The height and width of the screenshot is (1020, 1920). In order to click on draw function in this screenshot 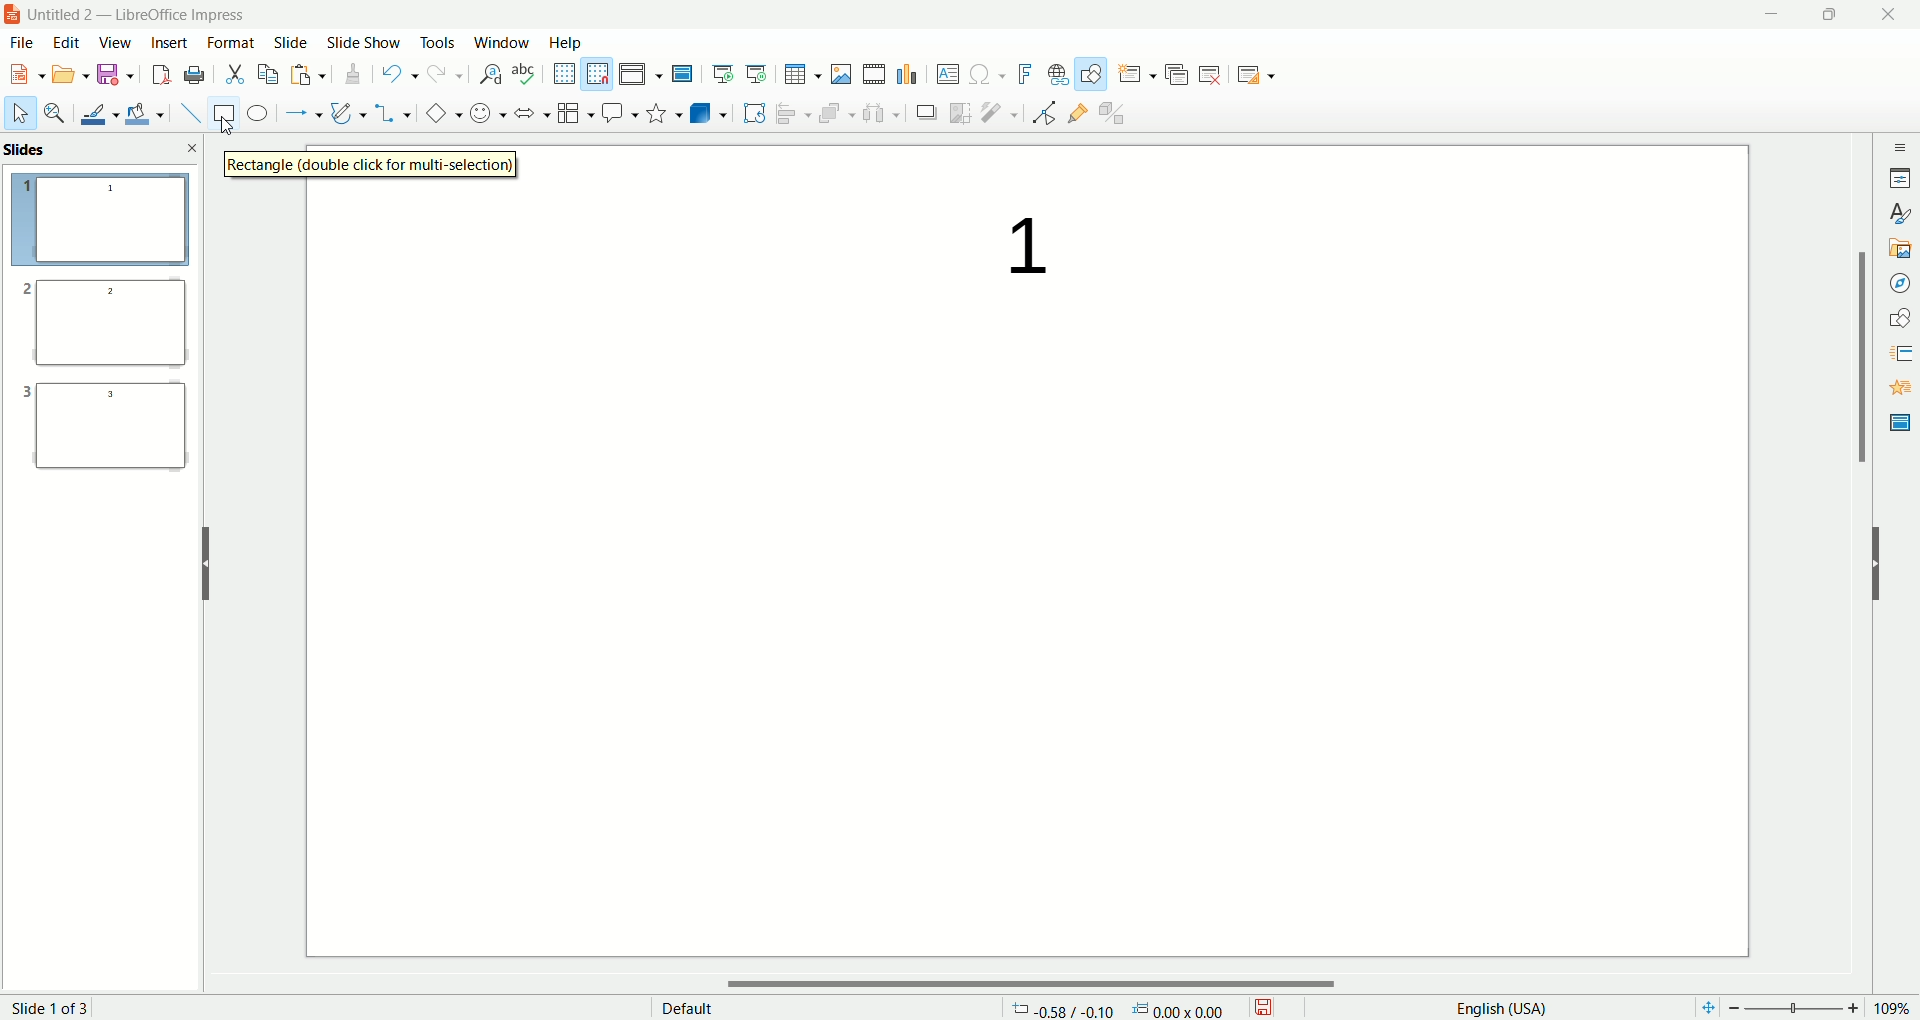, I will do `click(1091, 74)`.